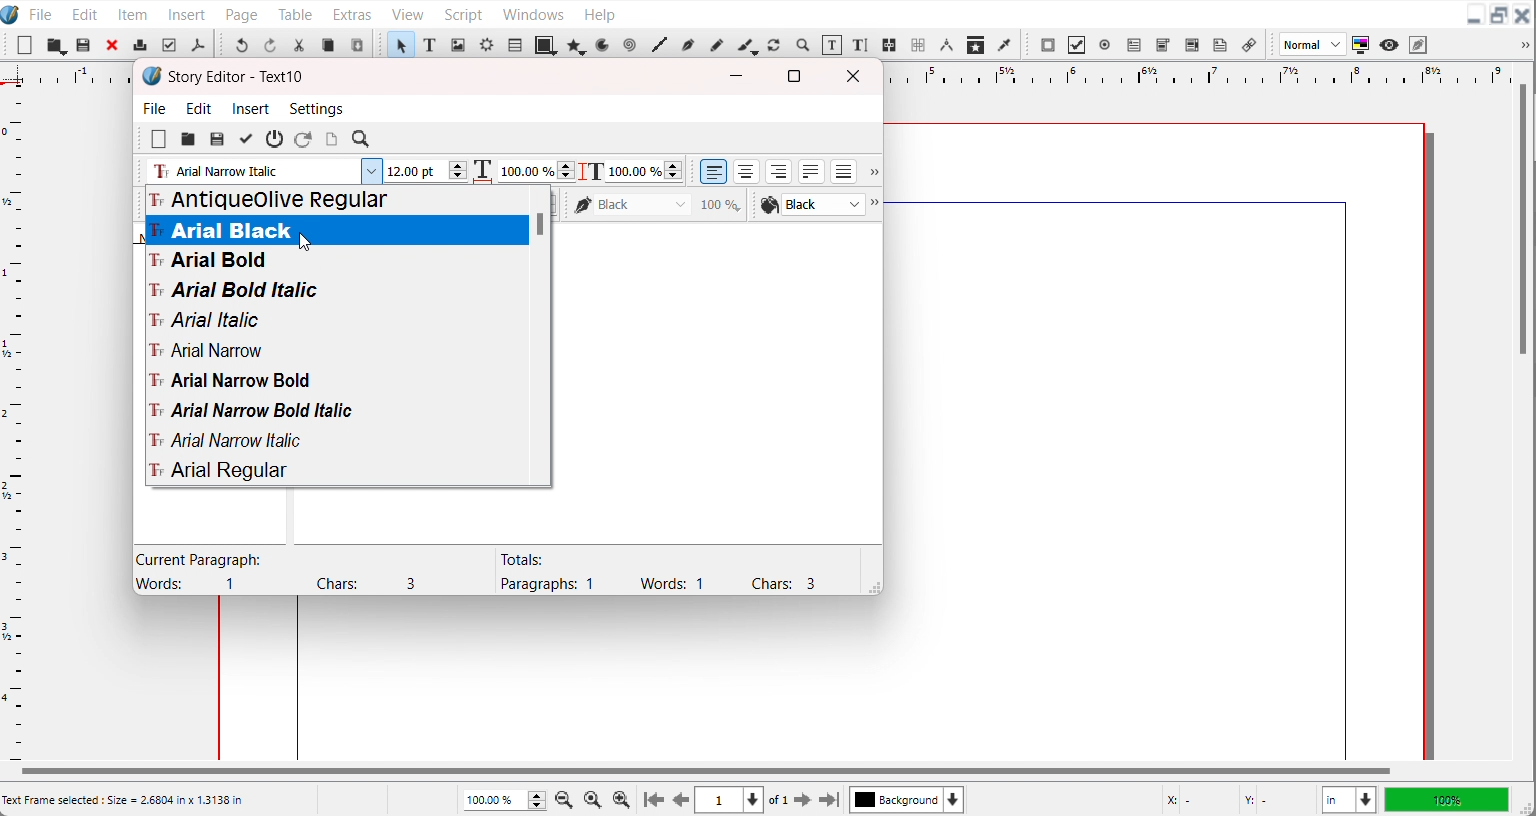 This screenshot has width=1536, height=816. Describe the element at coordinates (336, 470) in the screenshot. I see `Font` at that location.